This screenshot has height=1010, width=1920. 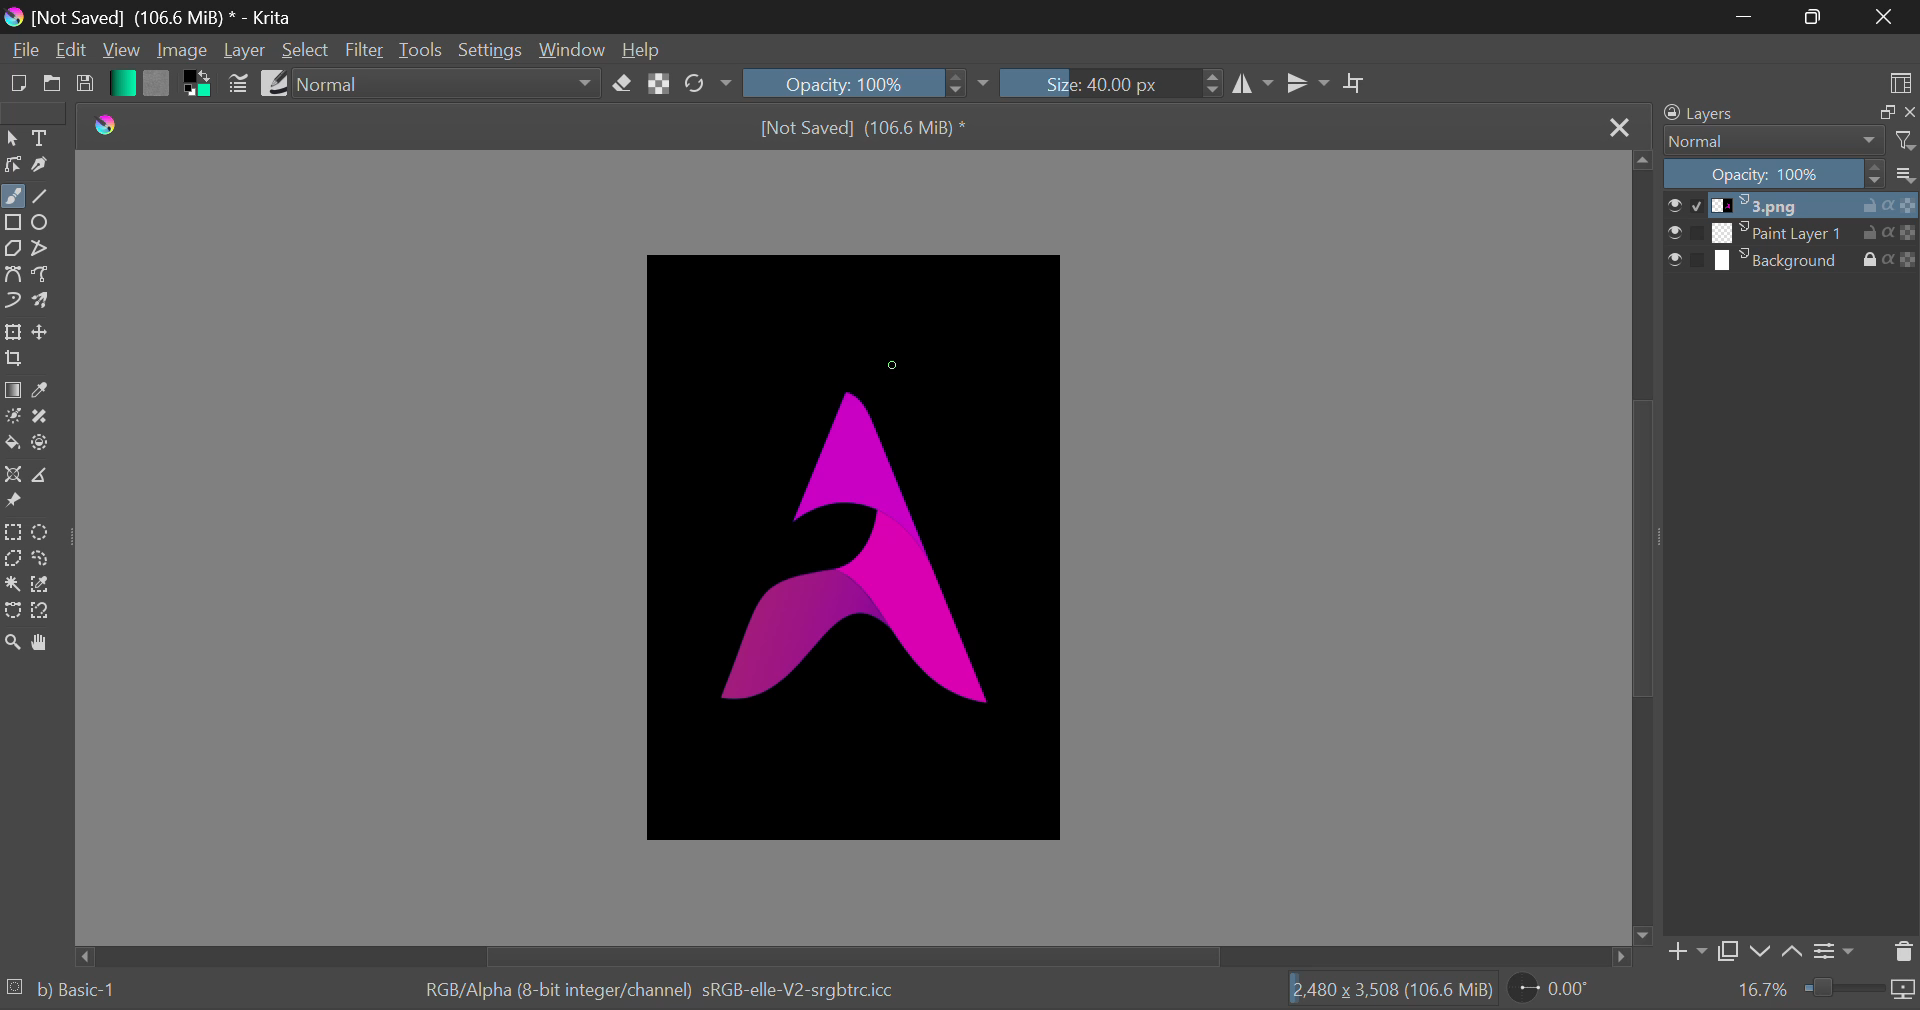 I want to click on Zoom, so click(x=13, y=642).